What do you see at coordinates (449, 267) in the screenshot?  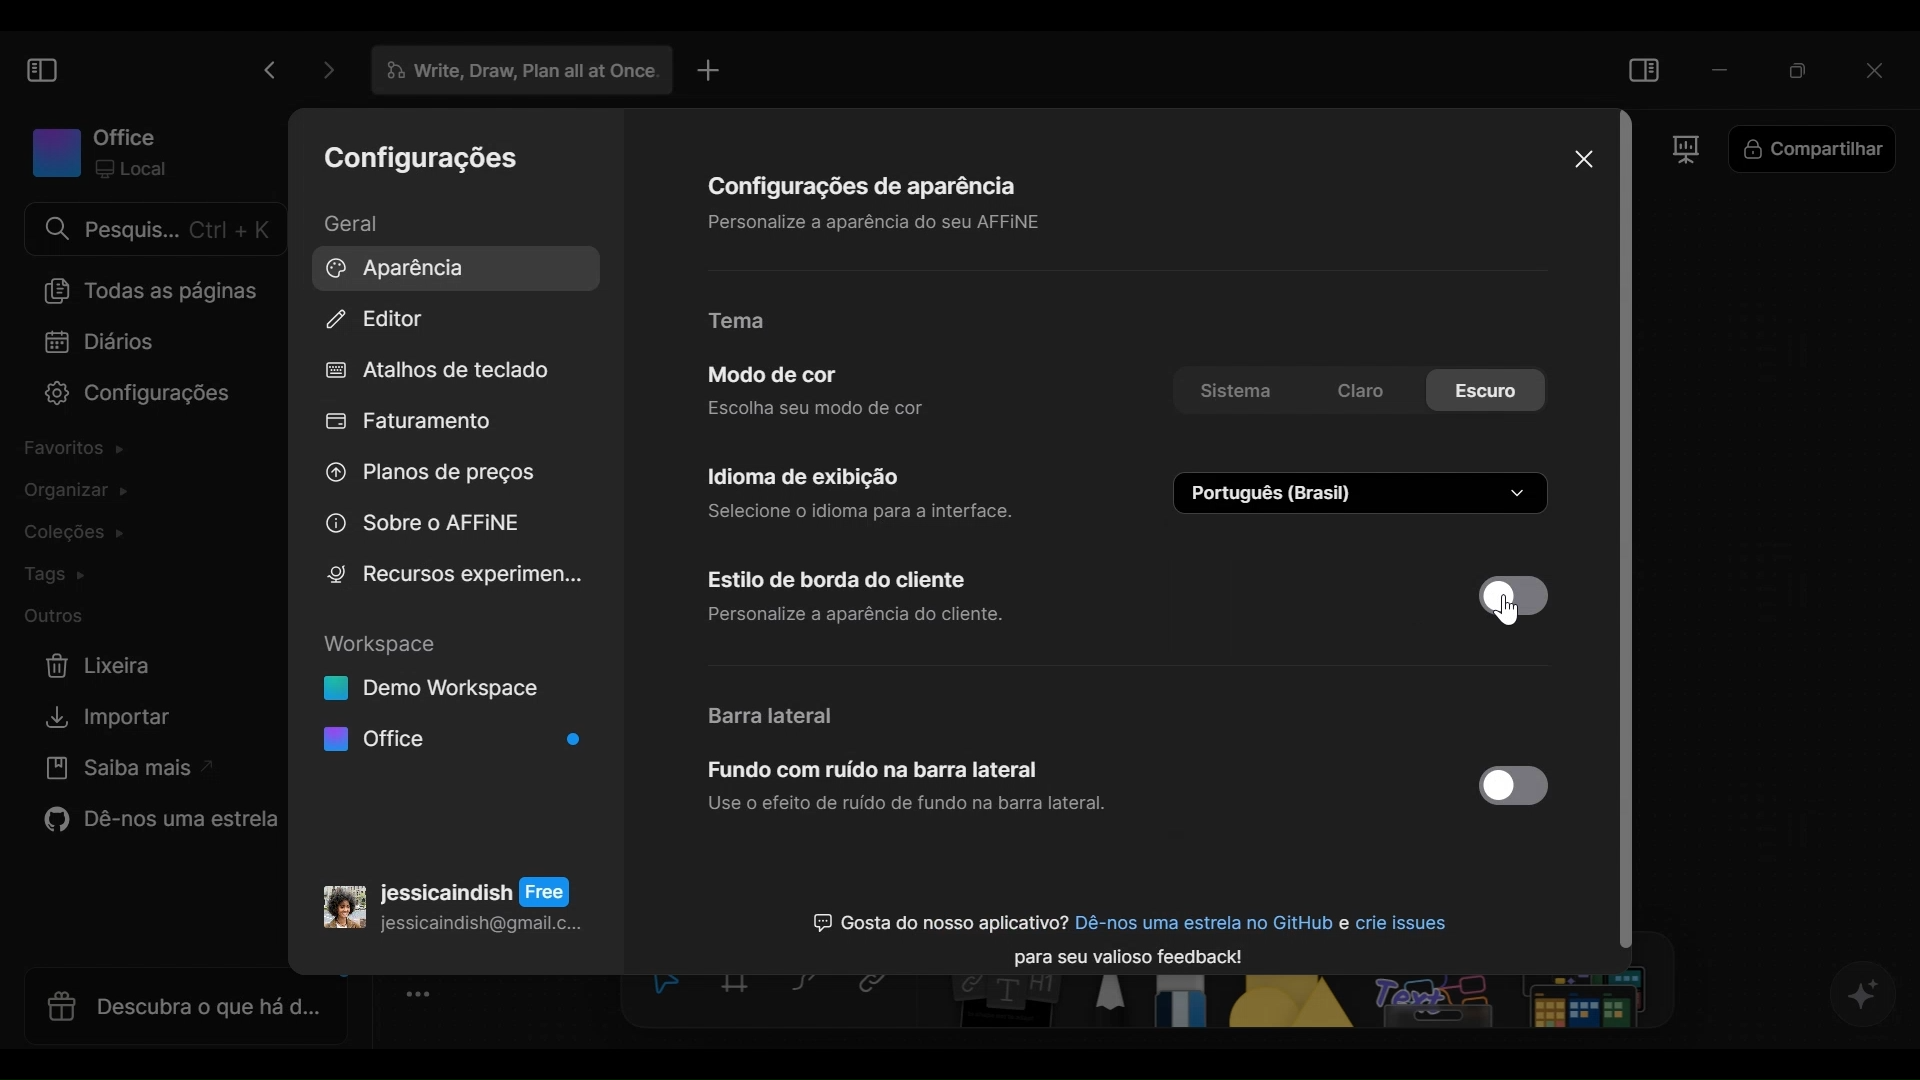 I see `Appearance` at bounding box center [449, 267].